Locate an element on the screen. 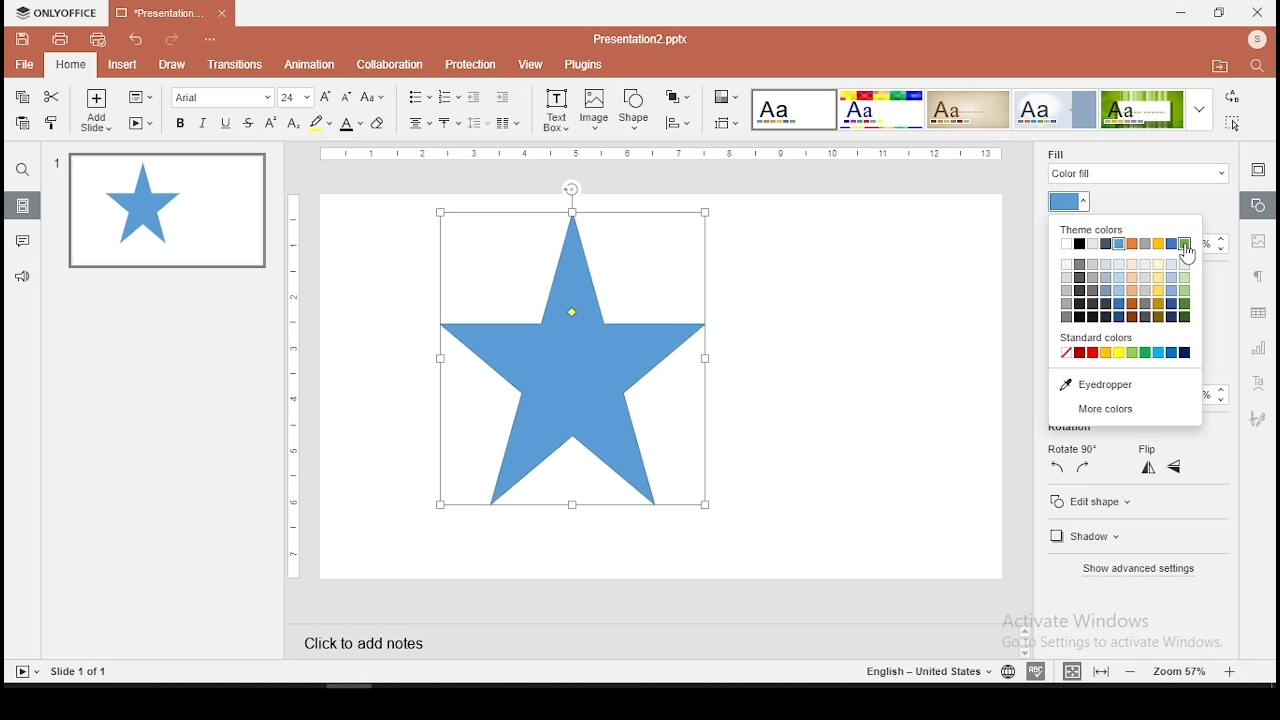 This screenshot has width=1280, height=720. text box is located at coordinates (555, 109).